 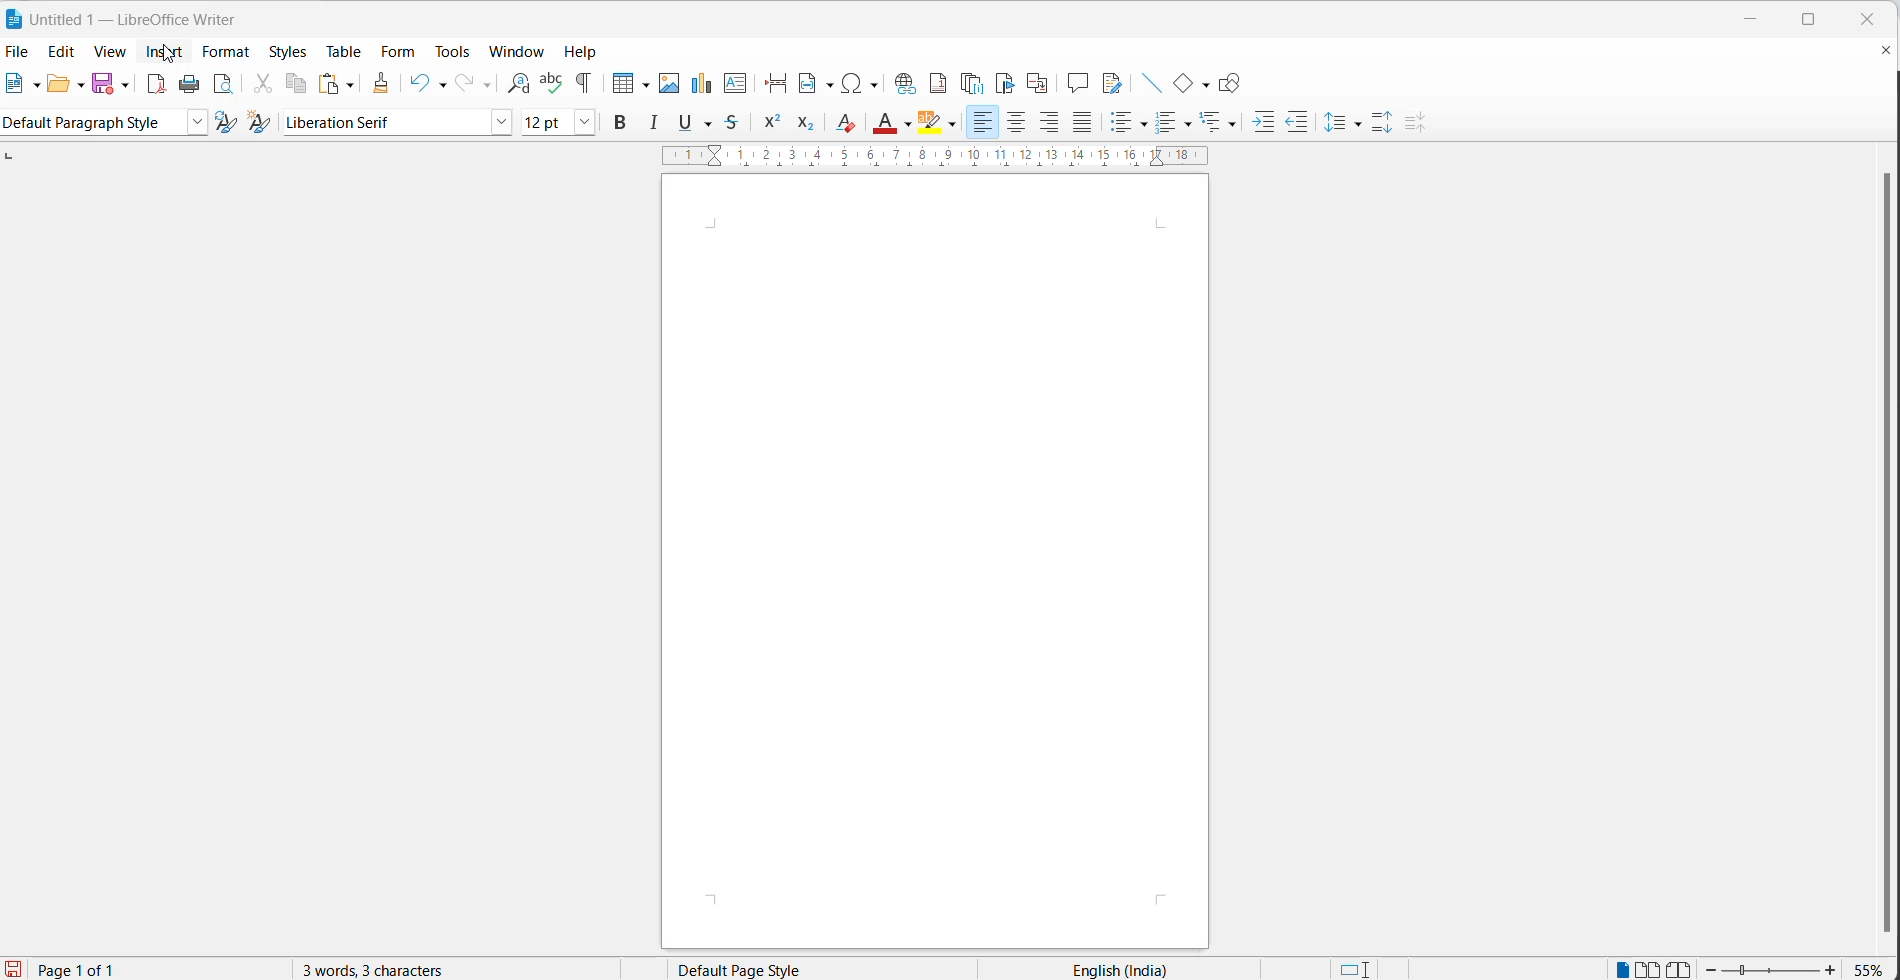 I want to click on redo options, so click(x=485, y=84).